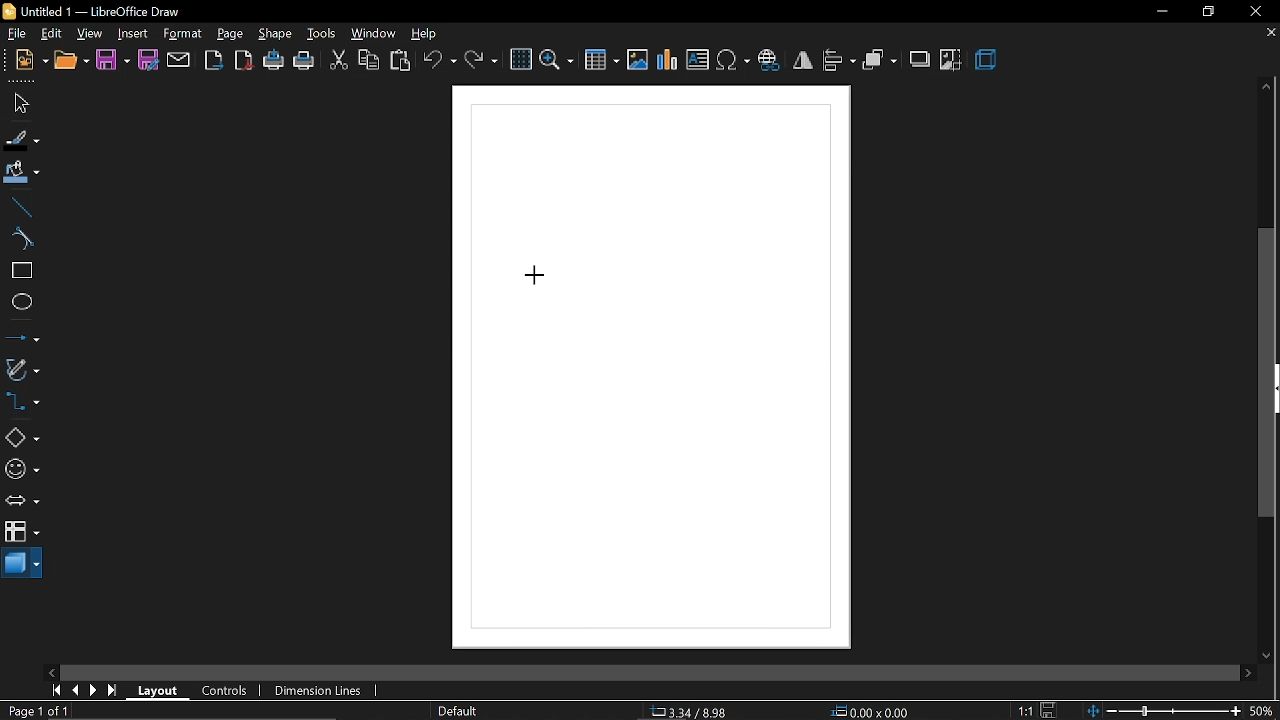 This screenshot has width=1280, height=720. What do you see at coordinates (1270, 35) in the screenshot?
I see `close tab` at bounding box center [1270, 35].